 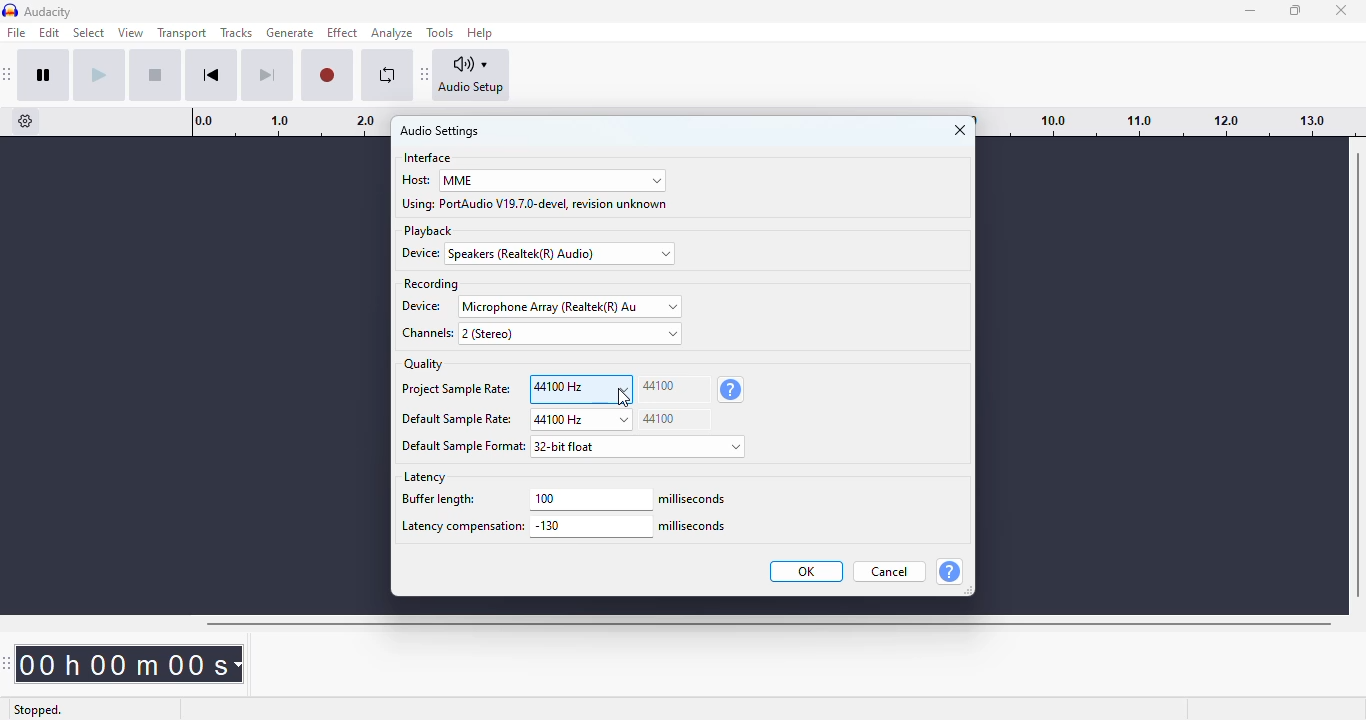 What do you see at coordinates (1251, 11) in the screenshot?
I see `minimize` at bounding box center [1251, 11].